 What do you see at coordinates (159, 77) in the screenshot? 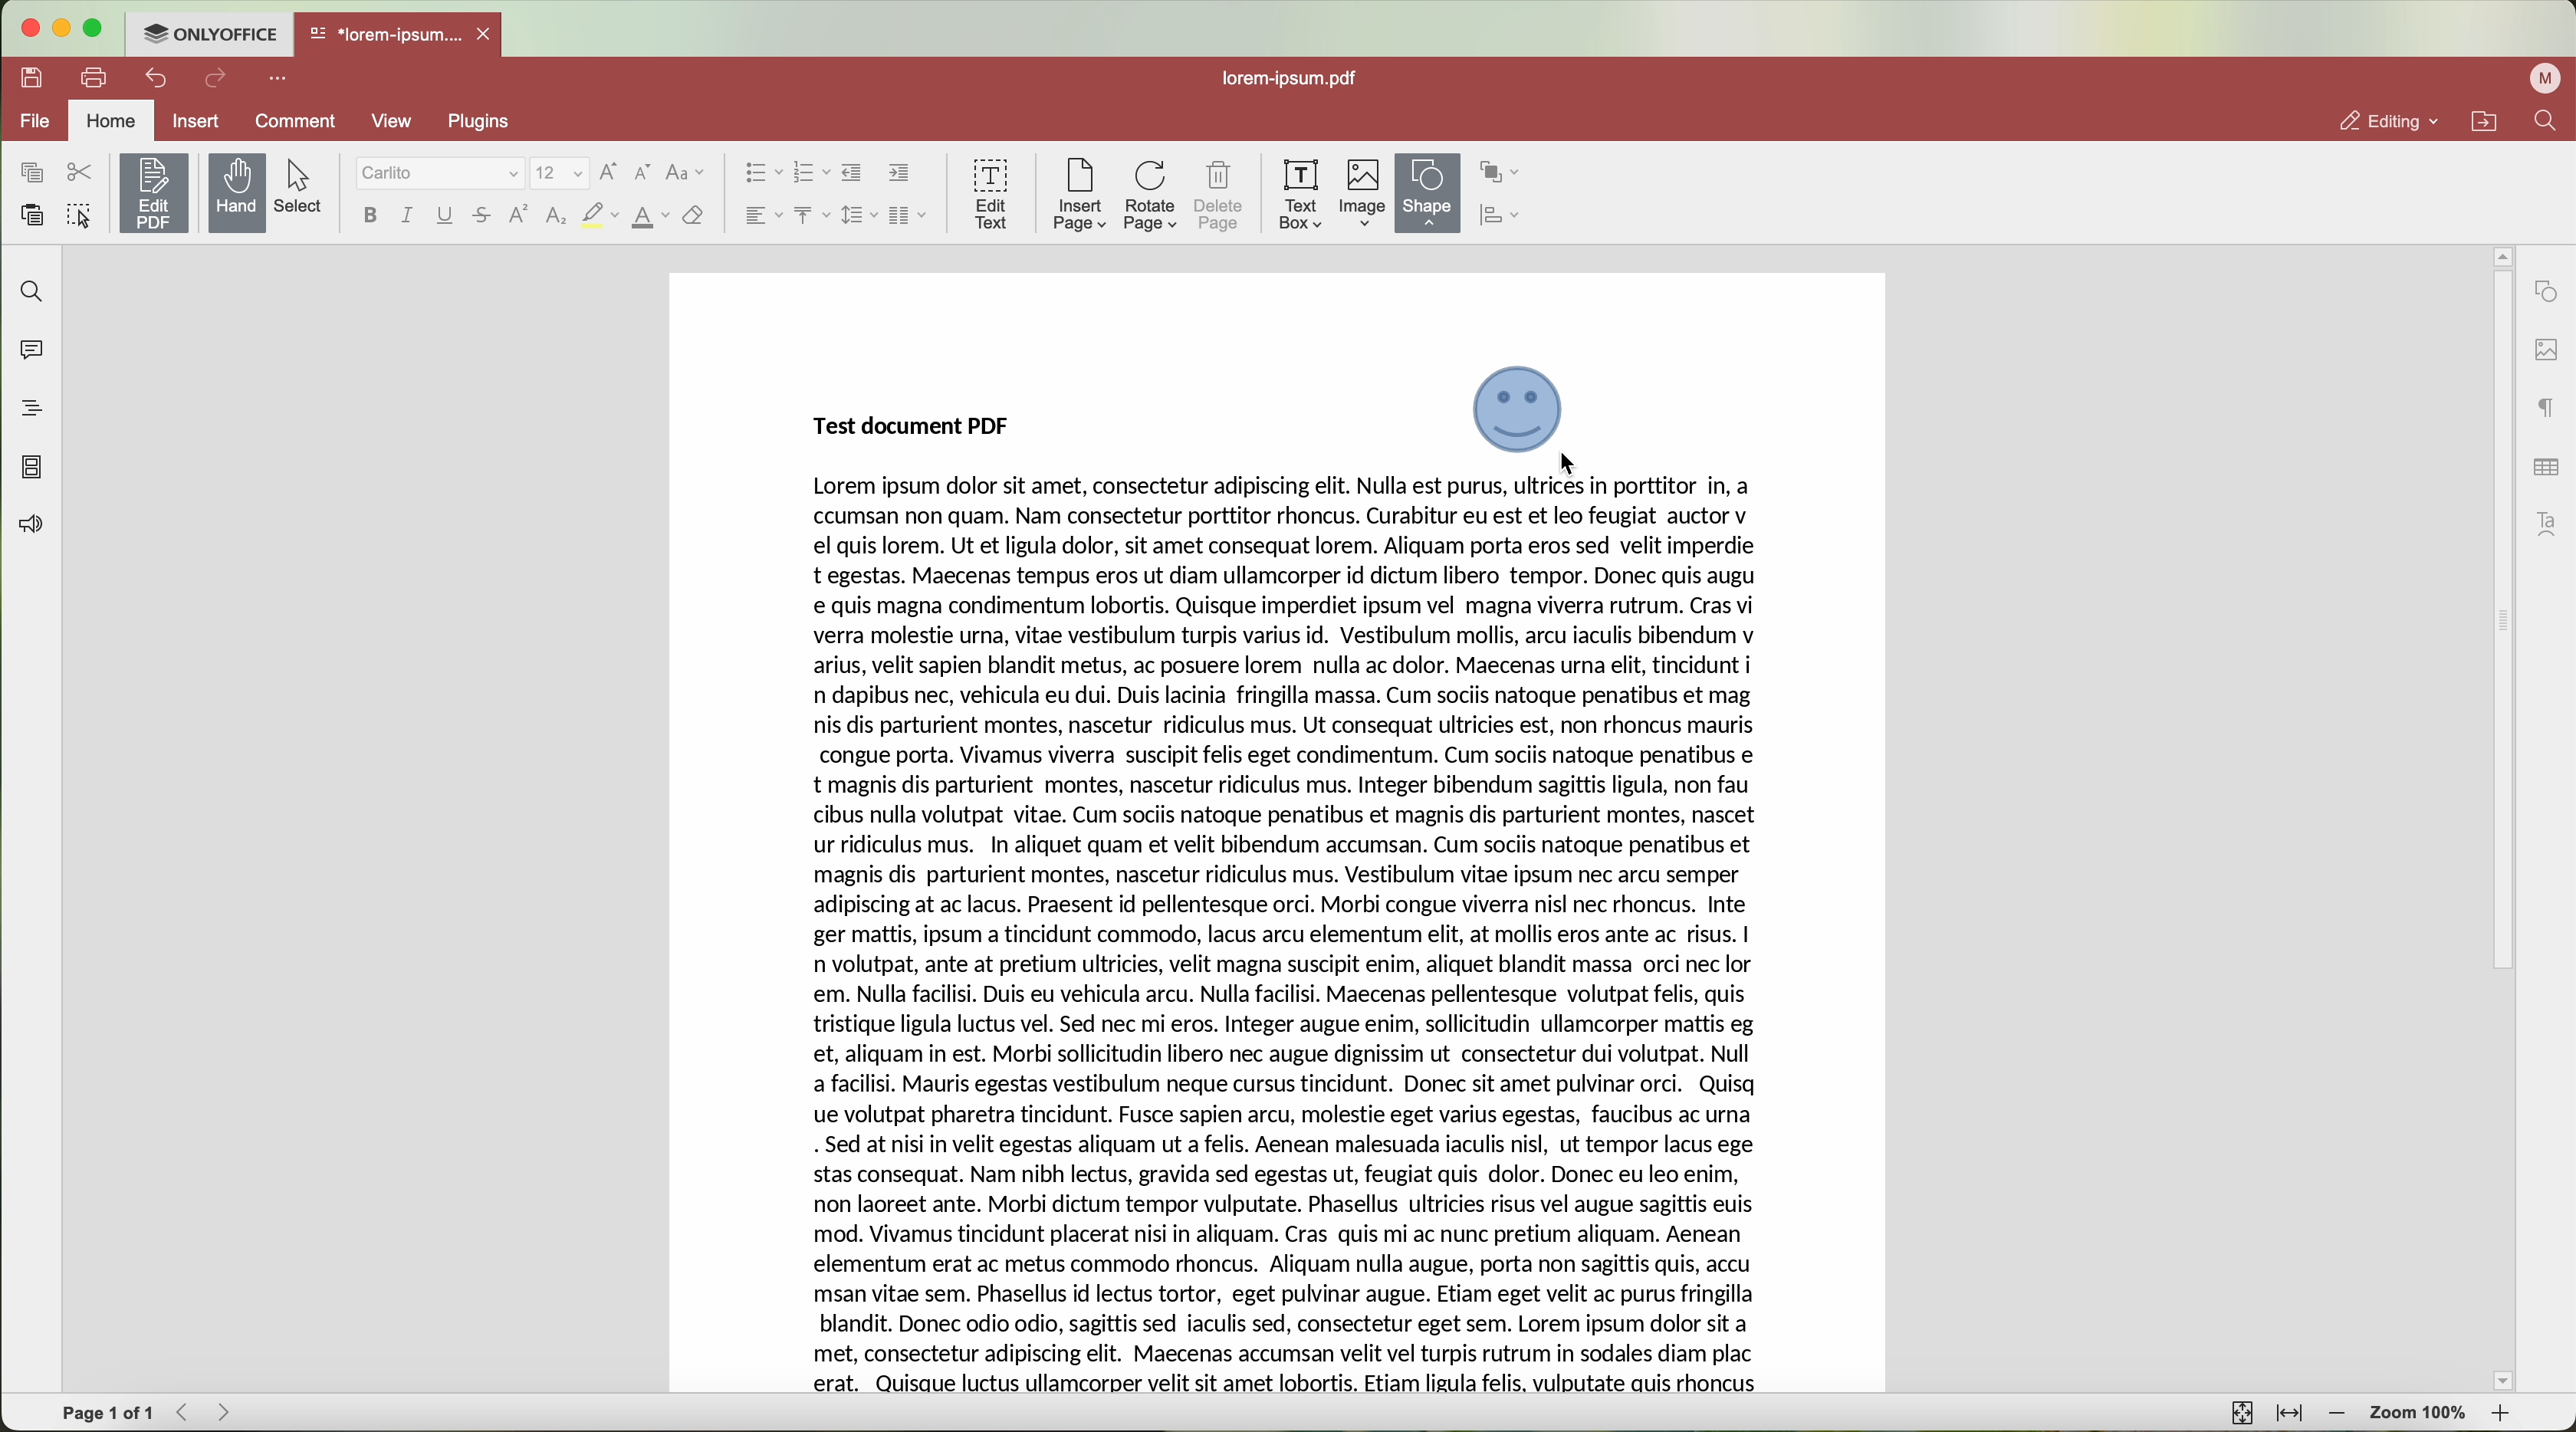
I see `undo` at bounding box center [159, 77].